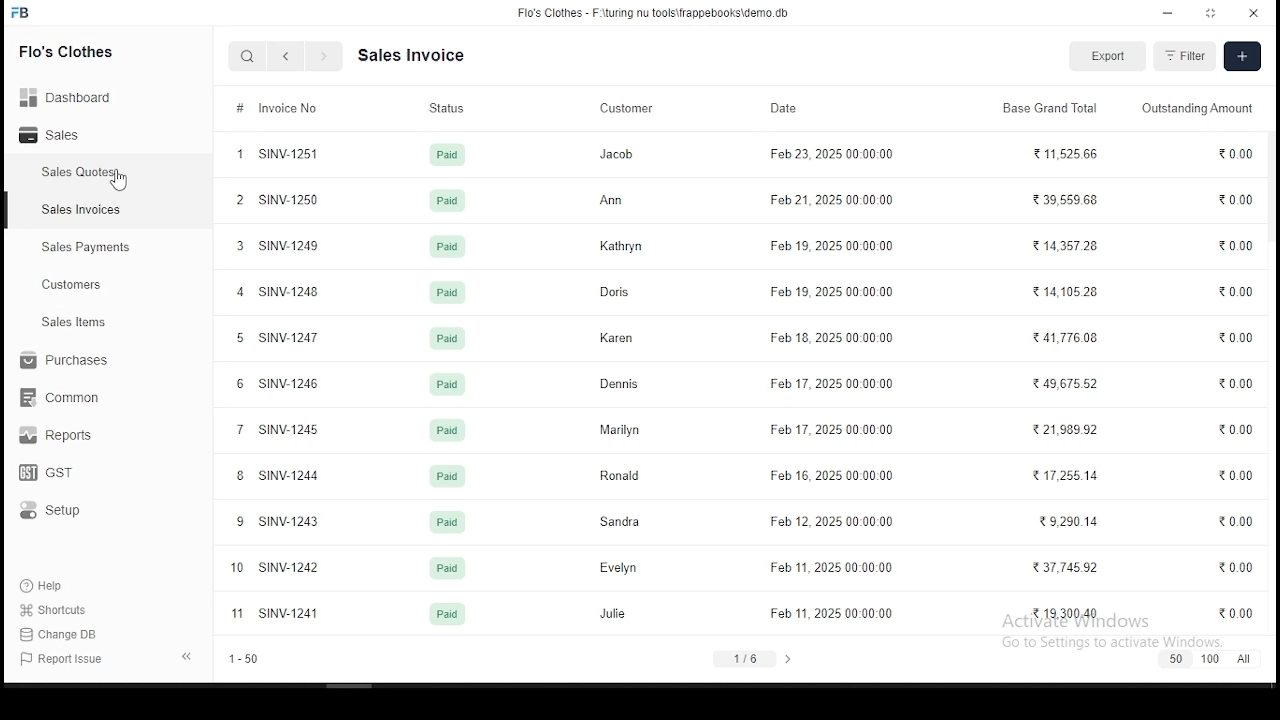  Describe the element at coordinates (275, 336) in the screenshot. I see `5 SINV-1247` at that location.